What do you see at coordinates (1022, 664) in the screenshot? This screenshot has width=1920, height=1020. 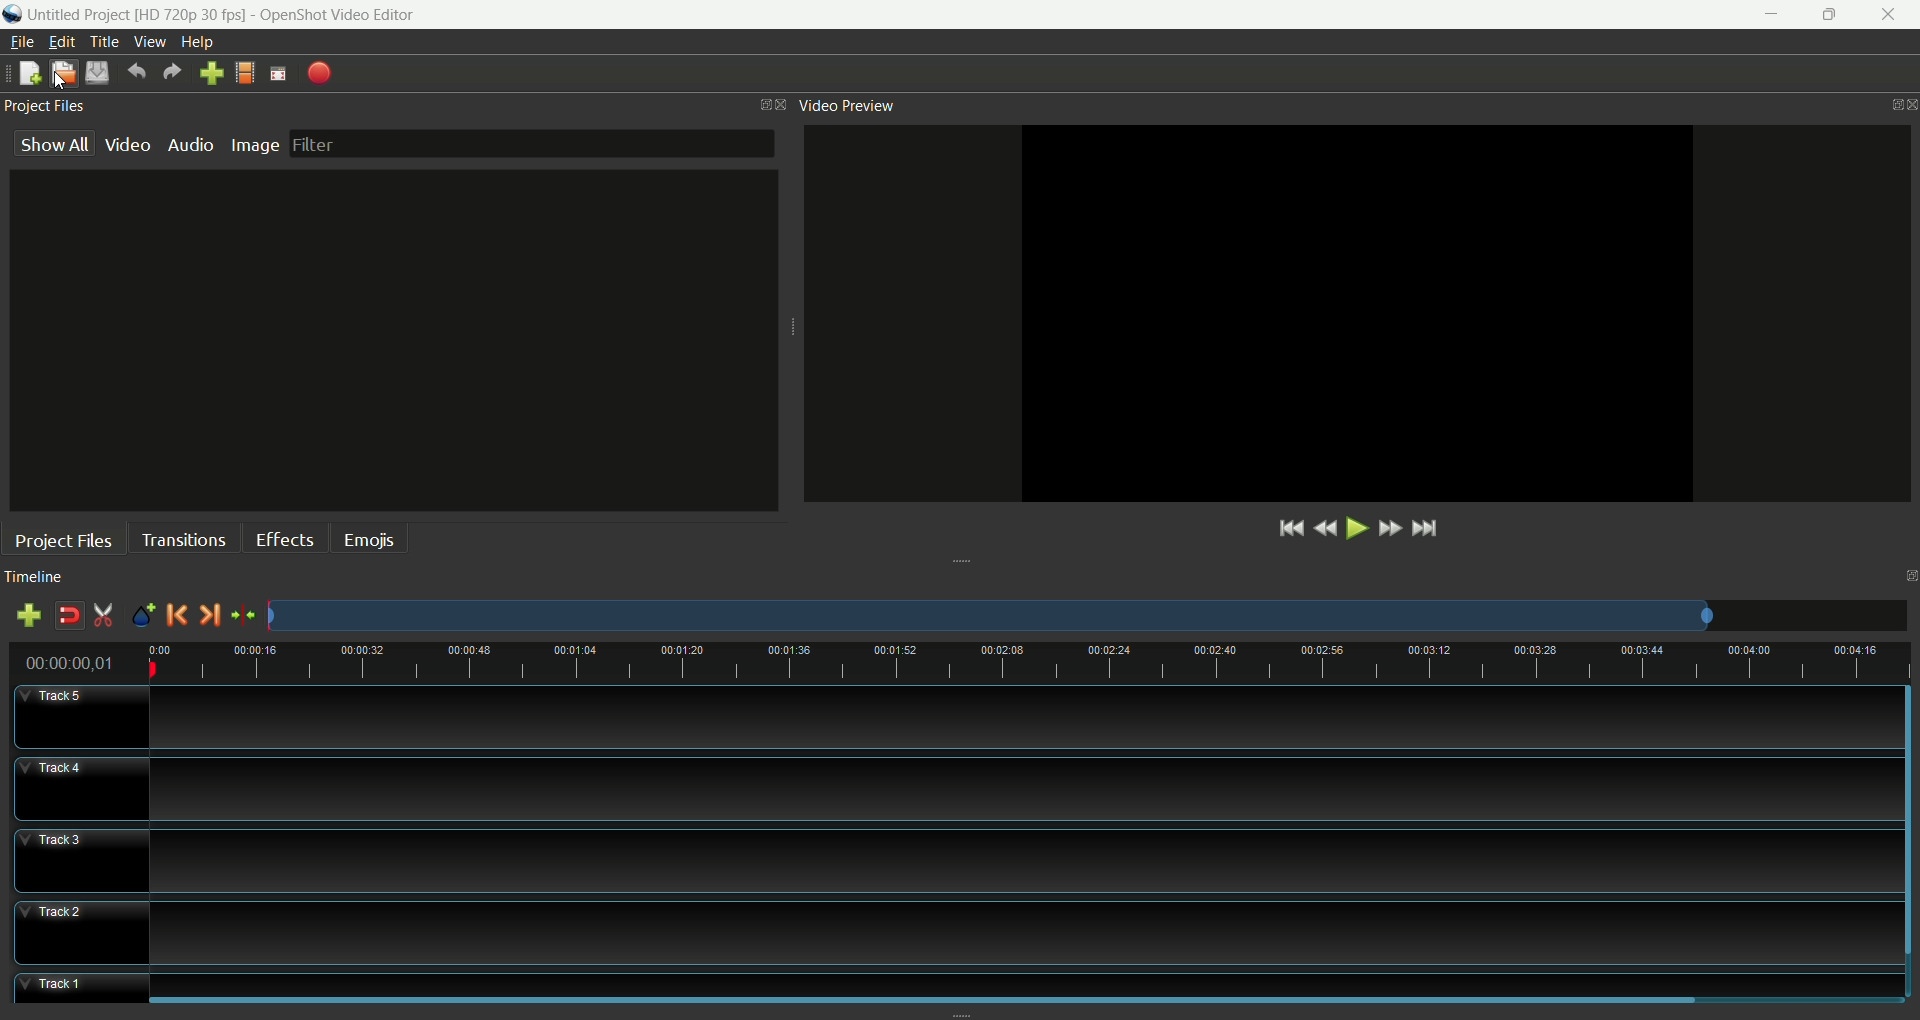 I see `timeline` at bounding box center [1022, 664].